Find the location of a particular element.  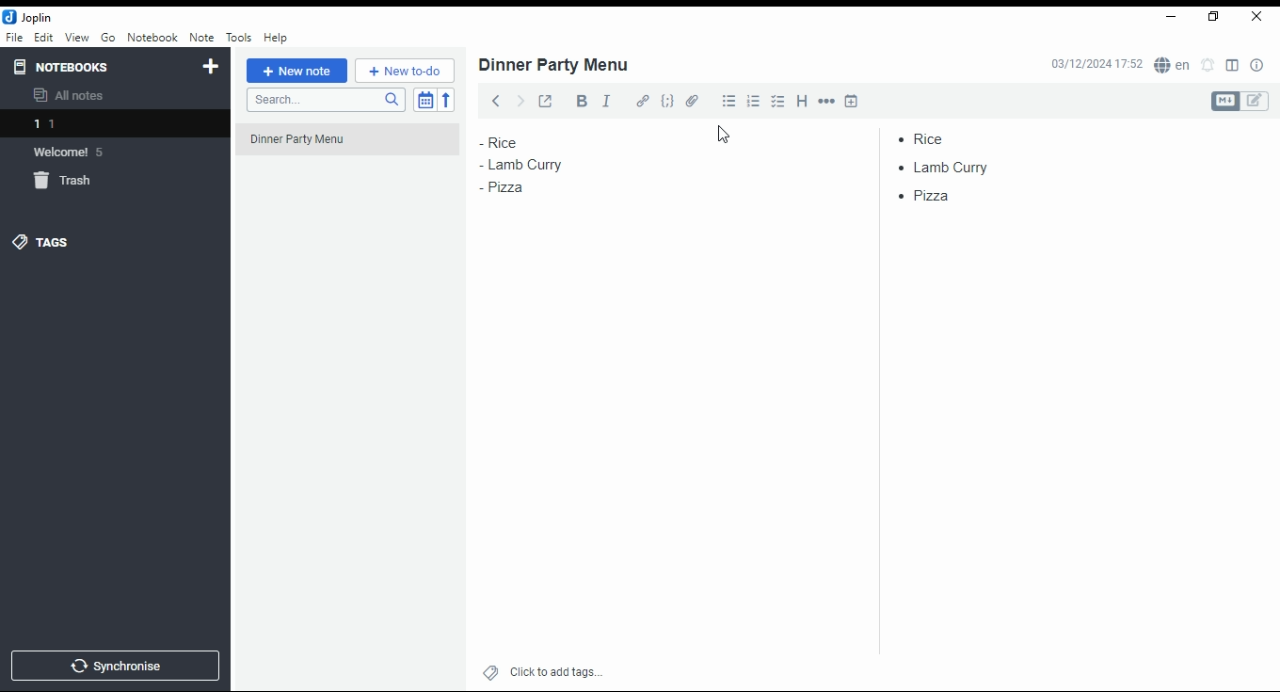

rice is located at coordinates (515, 142).